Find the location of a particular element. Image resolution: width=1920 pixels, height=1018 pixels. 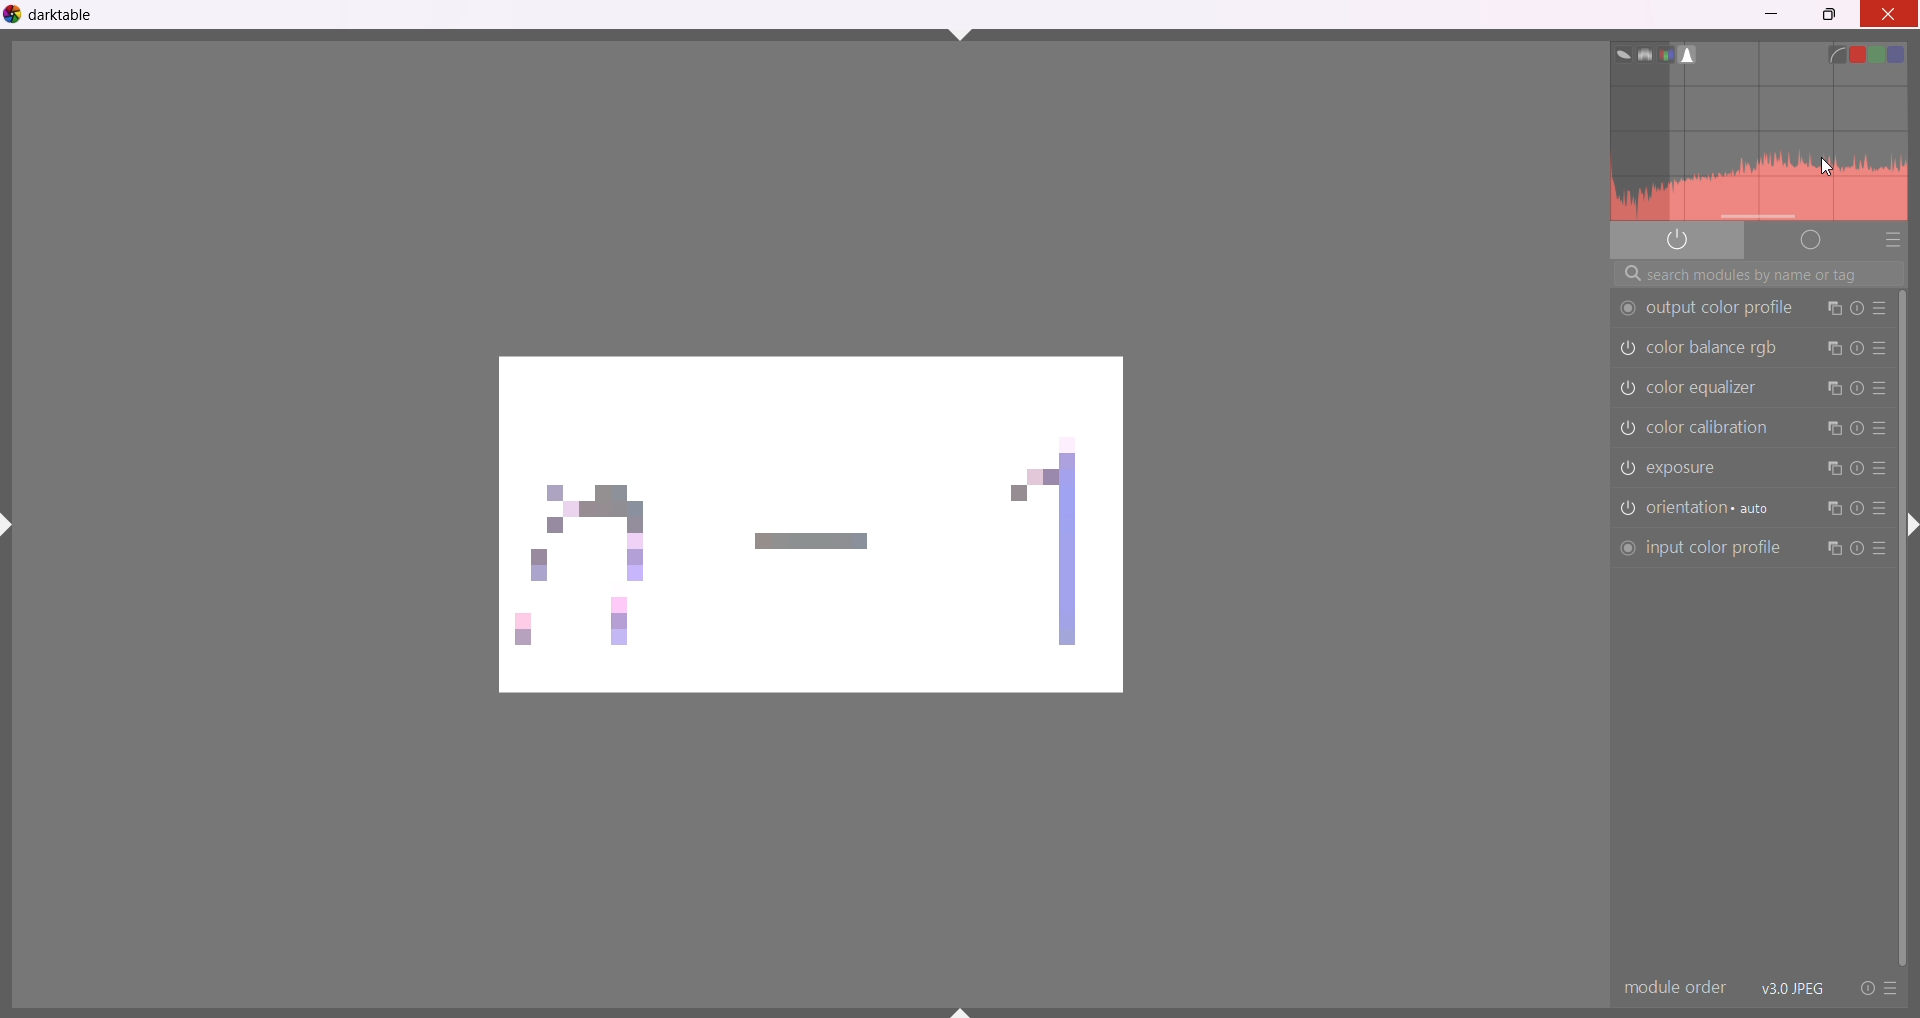

presets is located at coordinates (1880, 470).